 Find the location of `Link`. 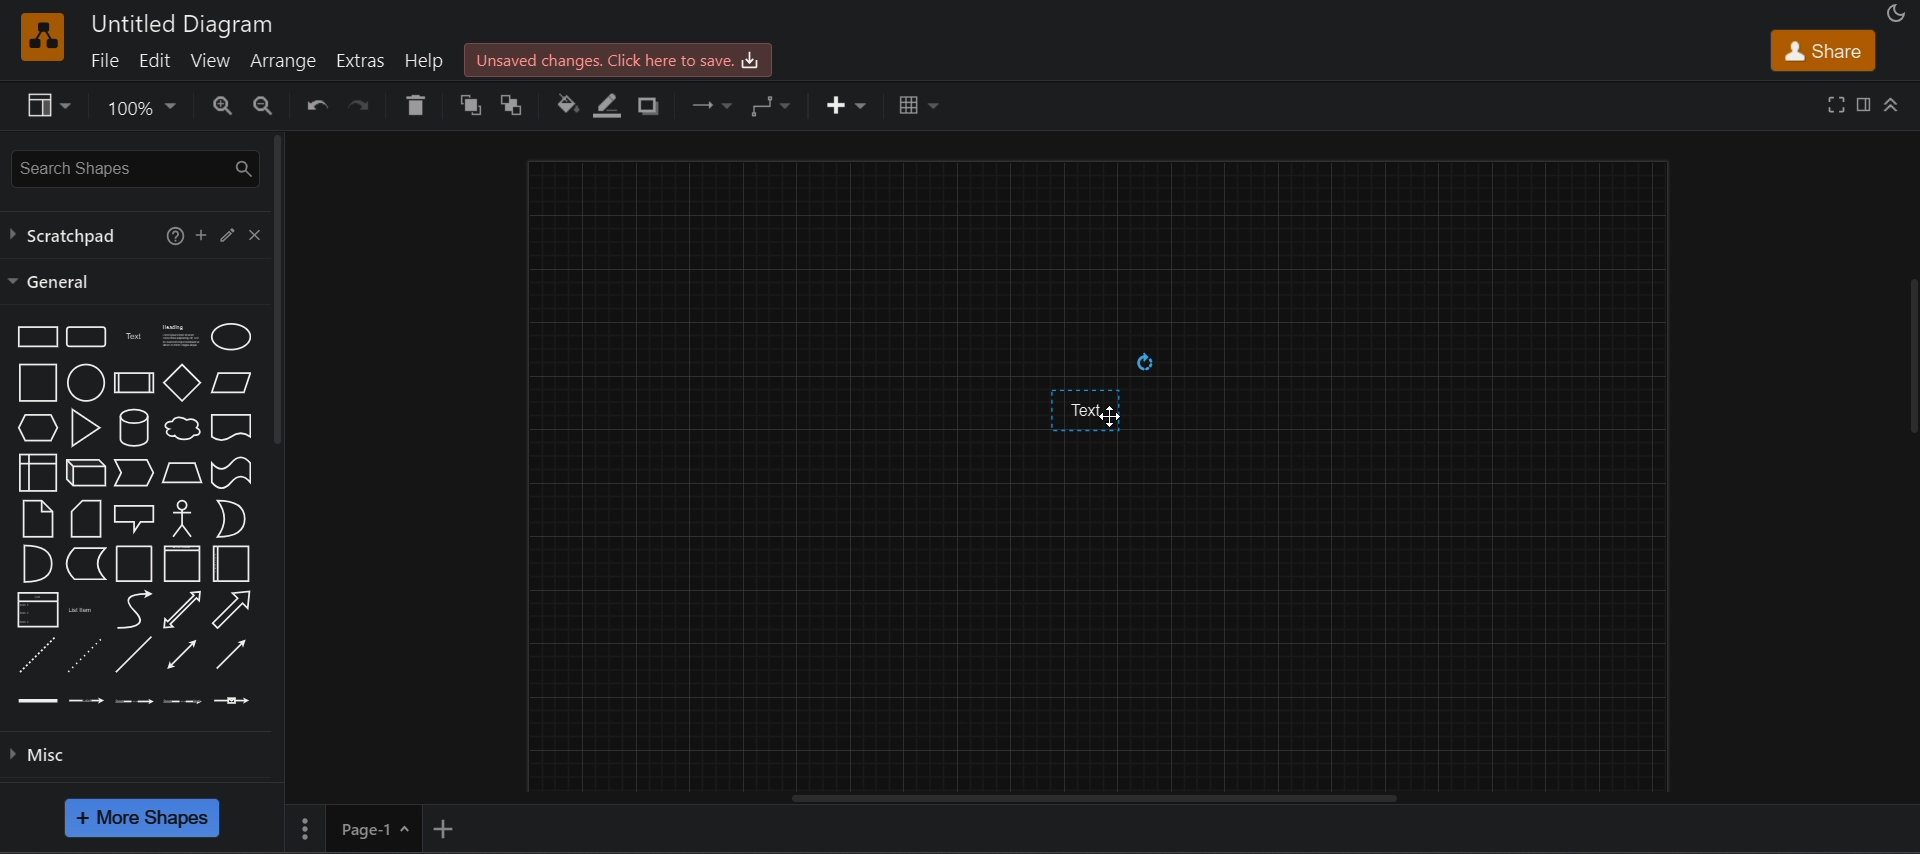

Link is located at coordinates (38, 701).